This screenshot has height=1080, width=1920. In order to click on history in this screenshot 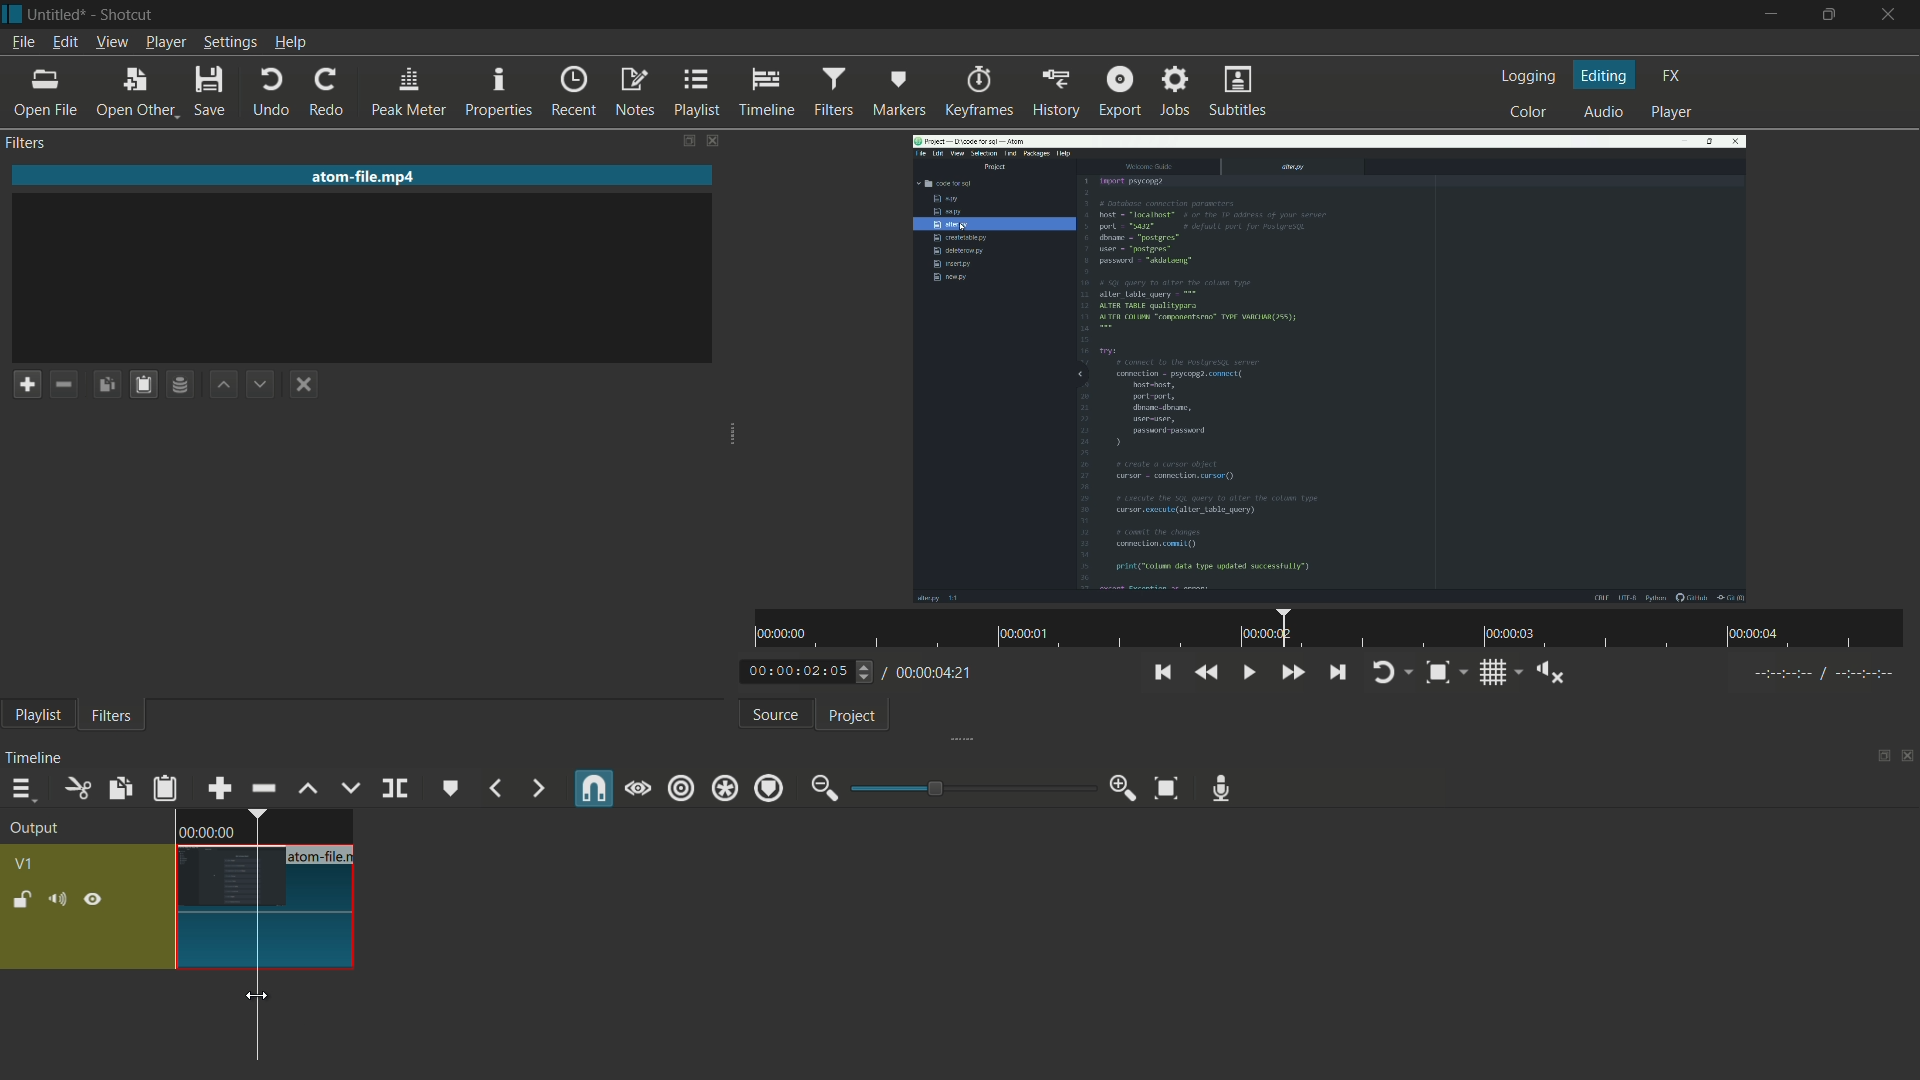, I will do `click(1057, 93)`.